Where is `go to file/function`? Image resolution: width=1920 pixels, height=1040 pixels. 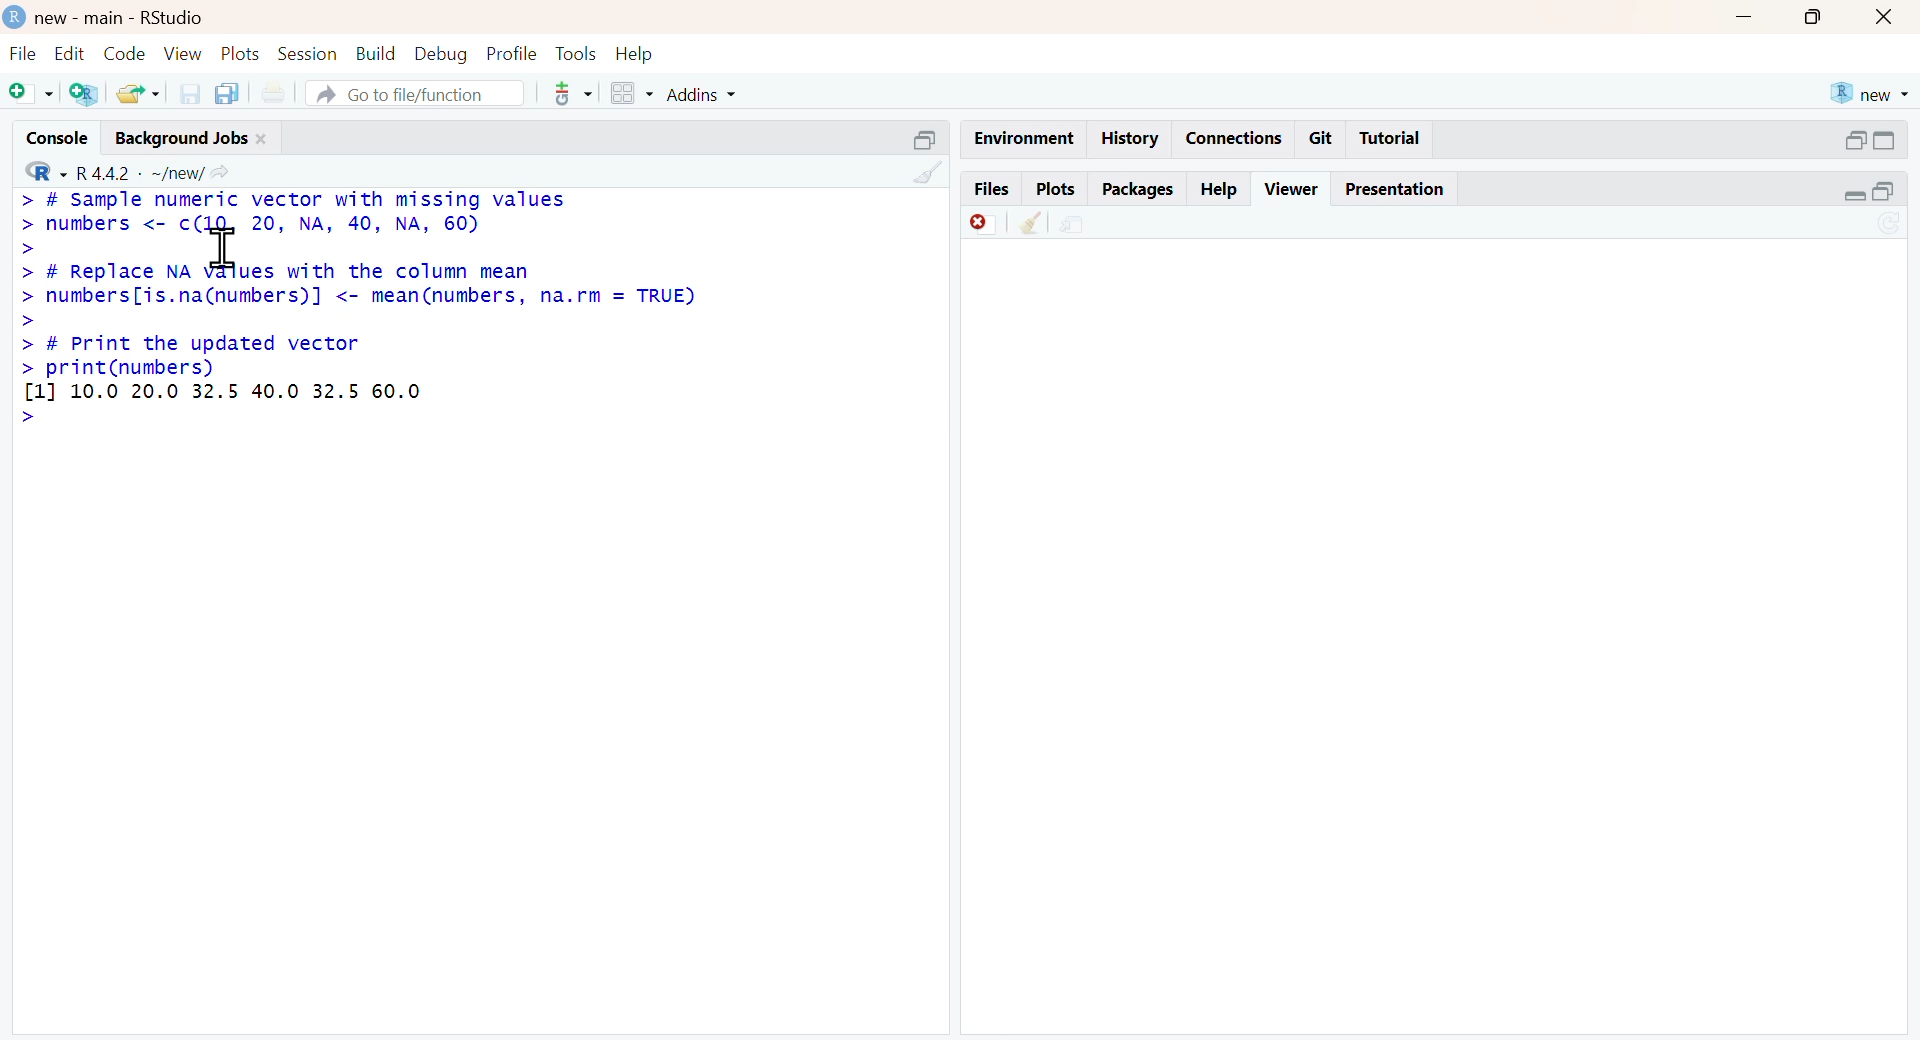 go to file/function is located at coordinates (416, 93).